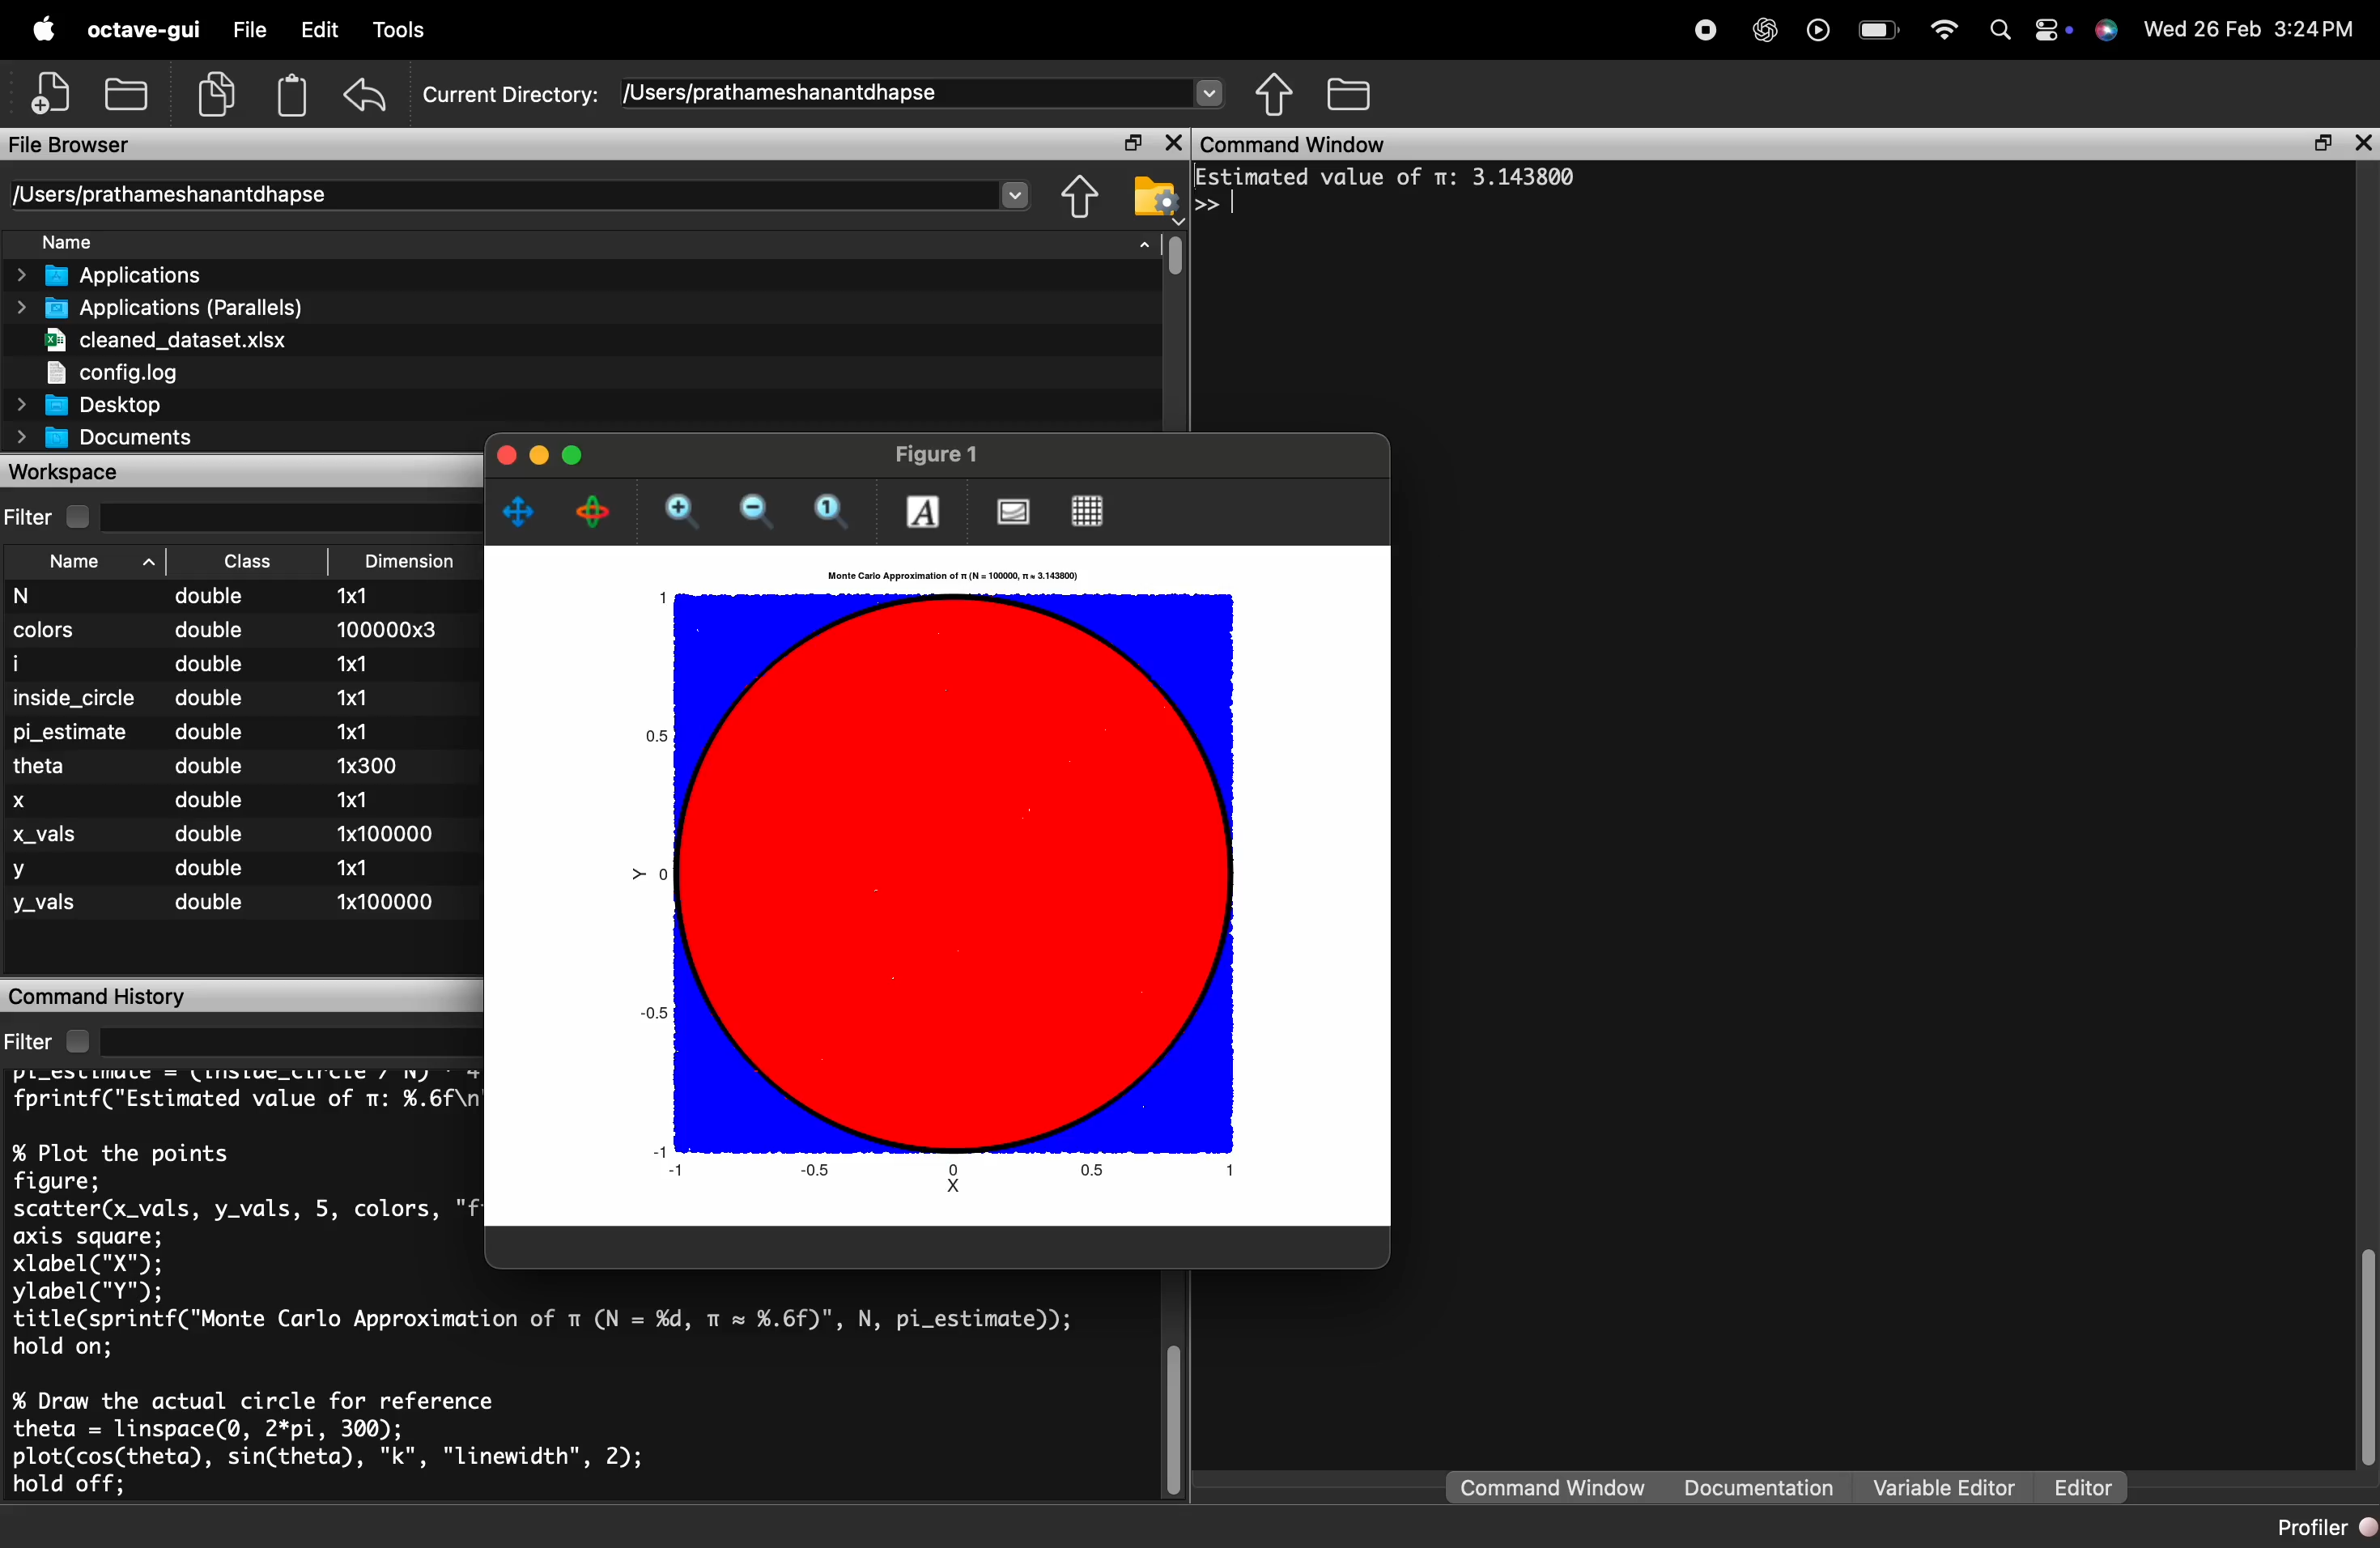  I want to click on double, so click(218, 766).